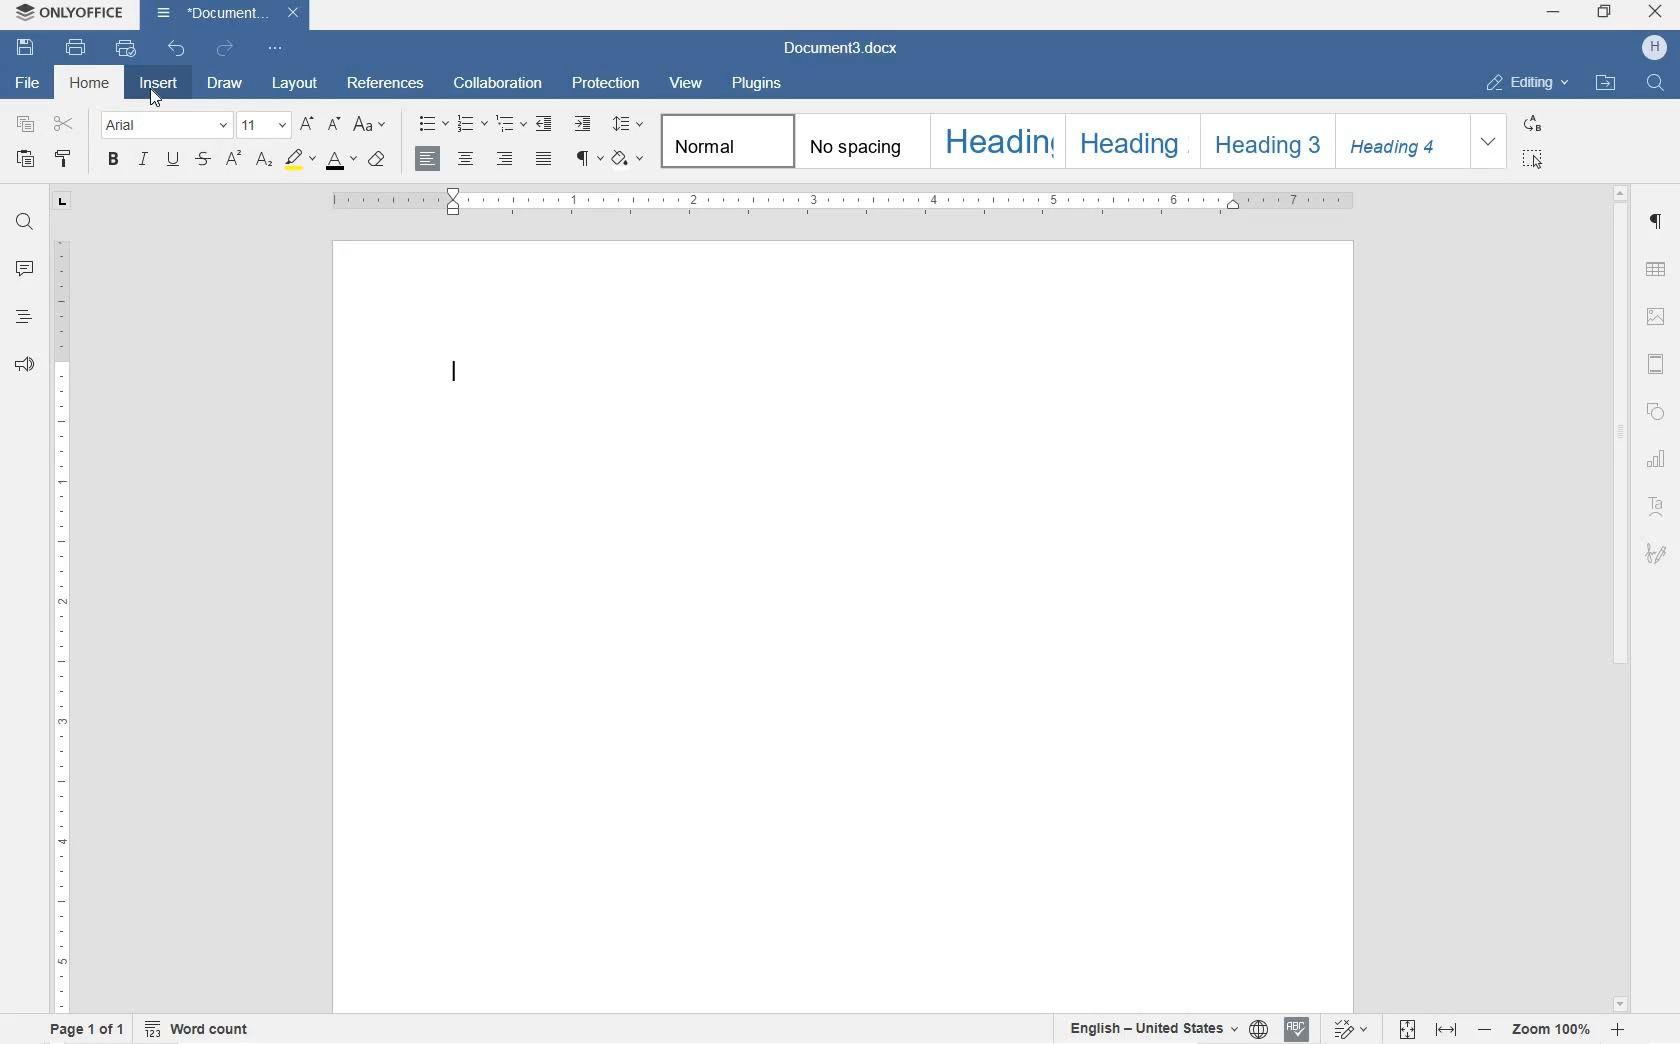 This screenshot has width=1680, height=1044. What do you see at coordinates (547, 125) in the screenshot?
I see `DECREASE INDENT` at bounding box center [547, 125].